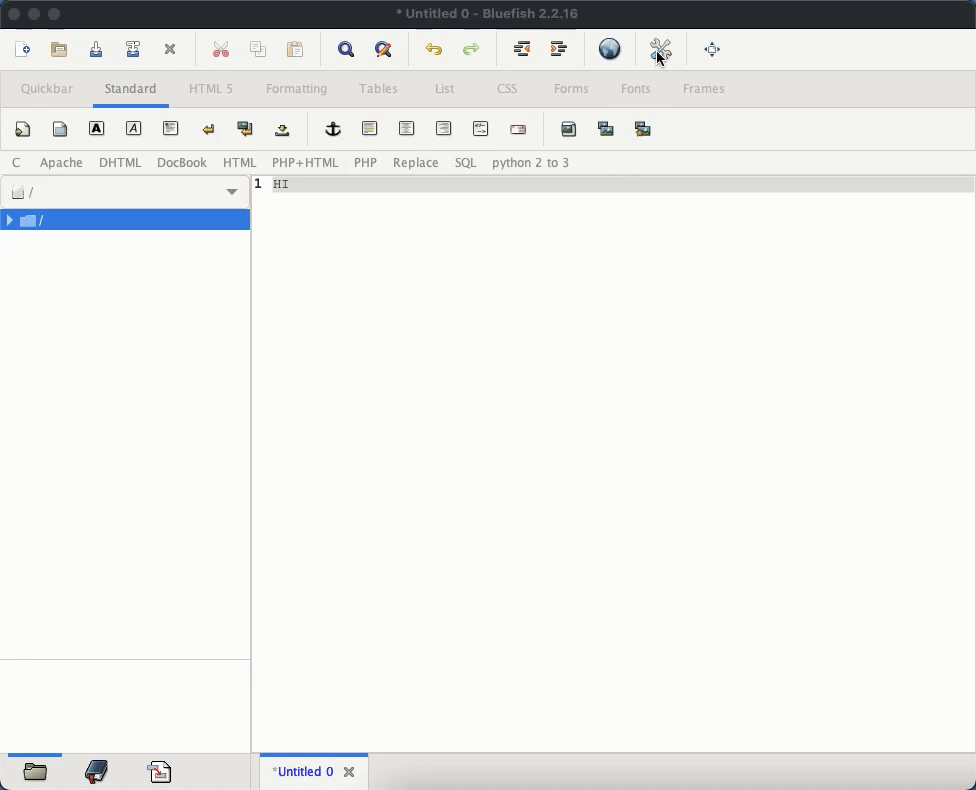 This screenshot has width=976, height=790. What do you see at coordinates (282, 130) in the screenshot?
I see `non-breaking space` at bounding box center [282, 130].